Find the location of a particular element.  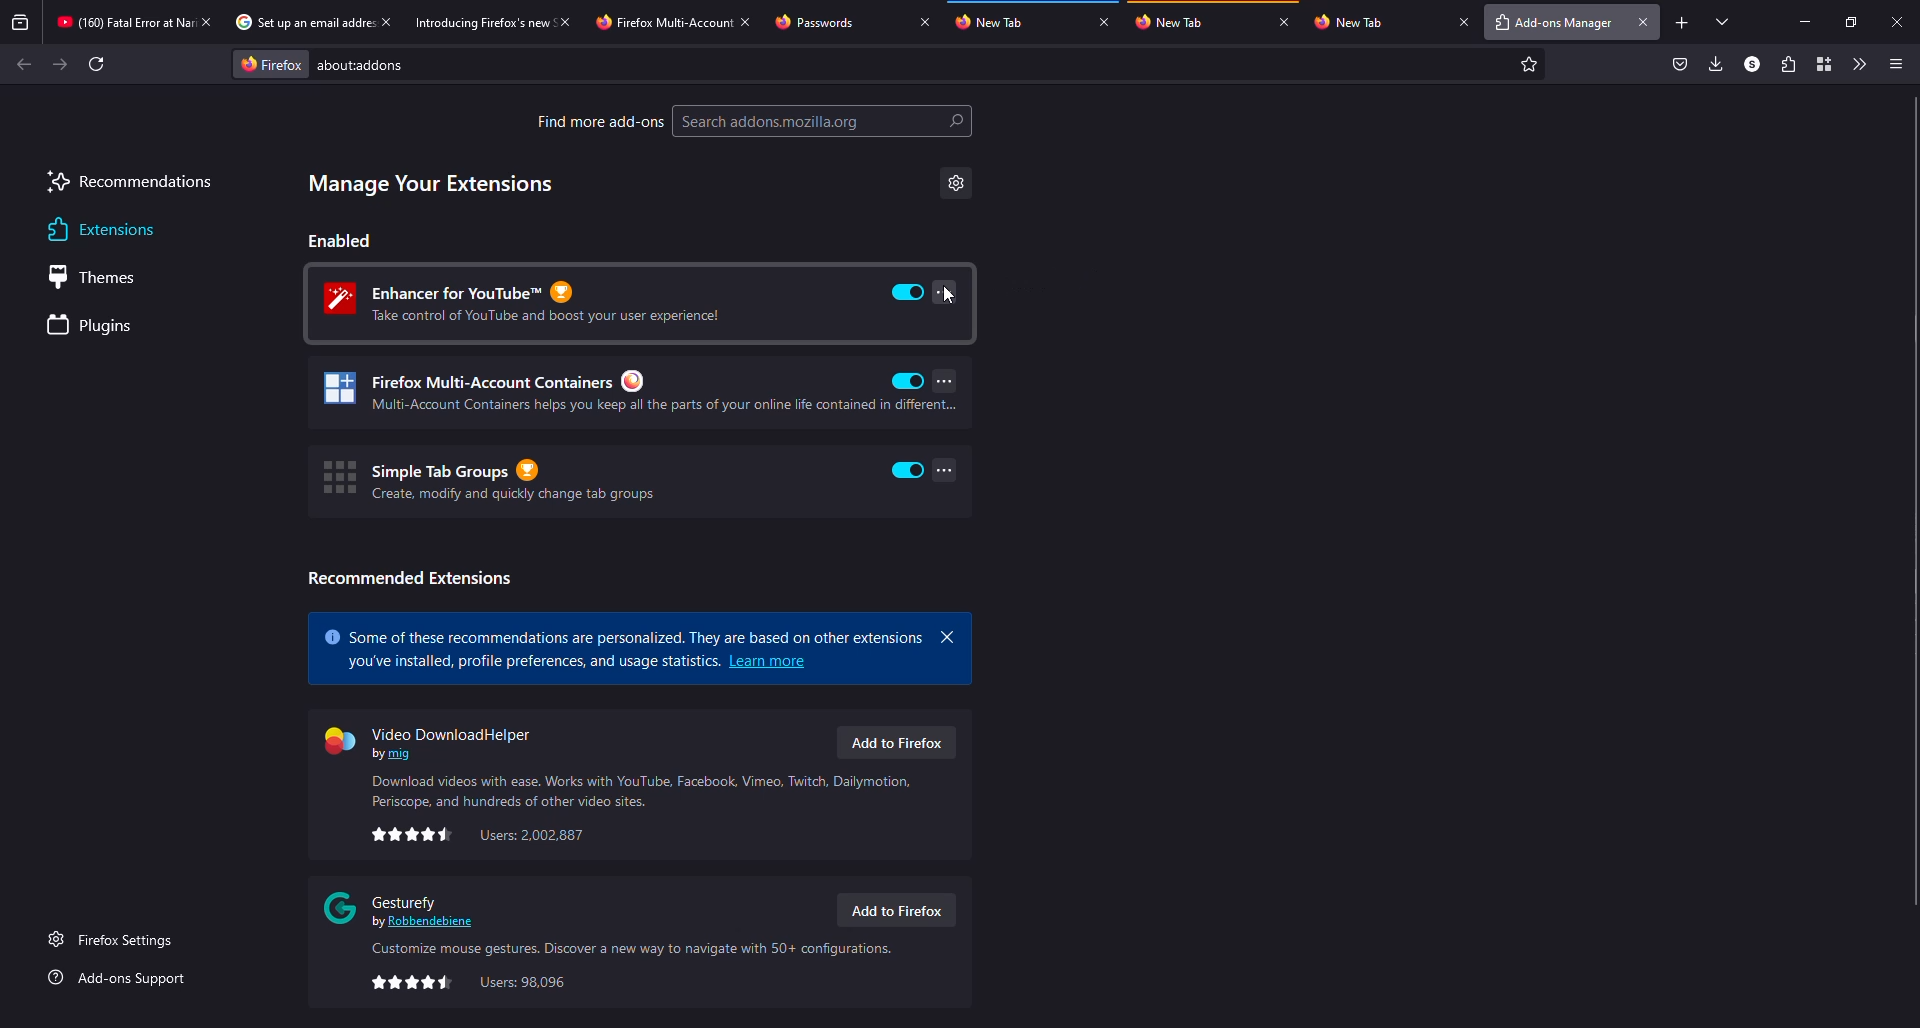

Cursor is located at coordinates (951, 295).